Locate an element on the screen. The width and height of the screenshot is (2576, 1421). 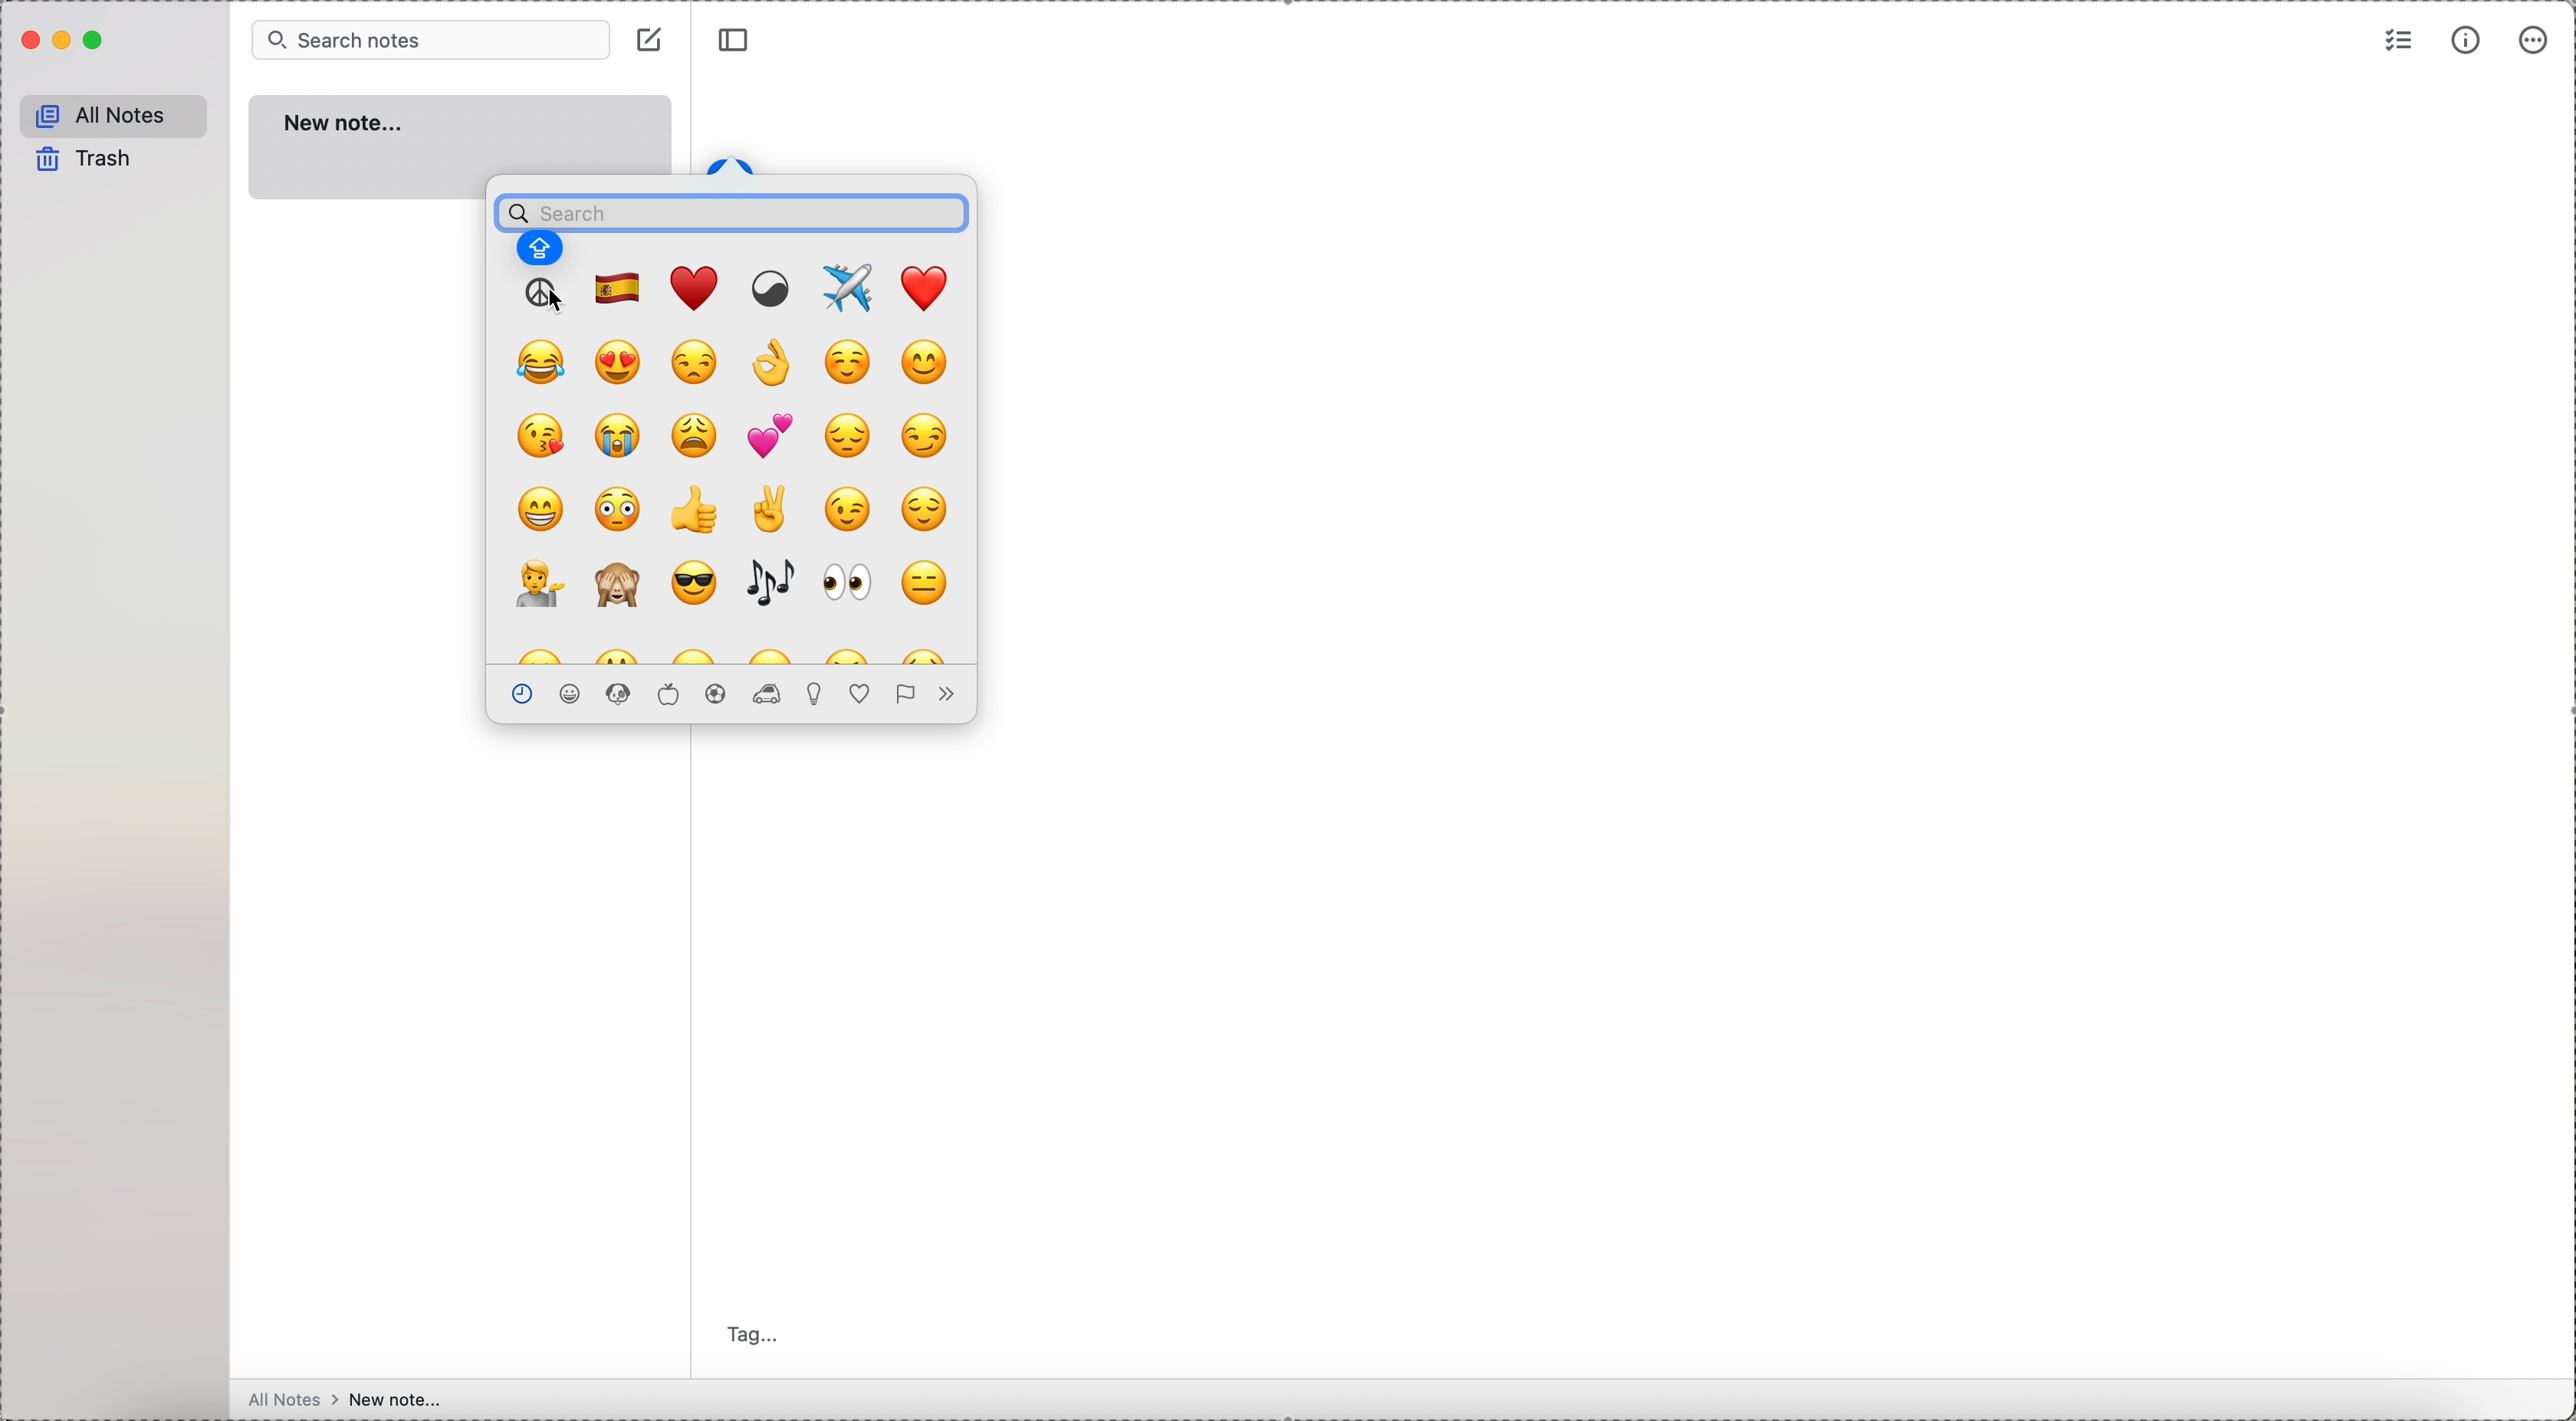
new note is located at coordinates (461, 134).